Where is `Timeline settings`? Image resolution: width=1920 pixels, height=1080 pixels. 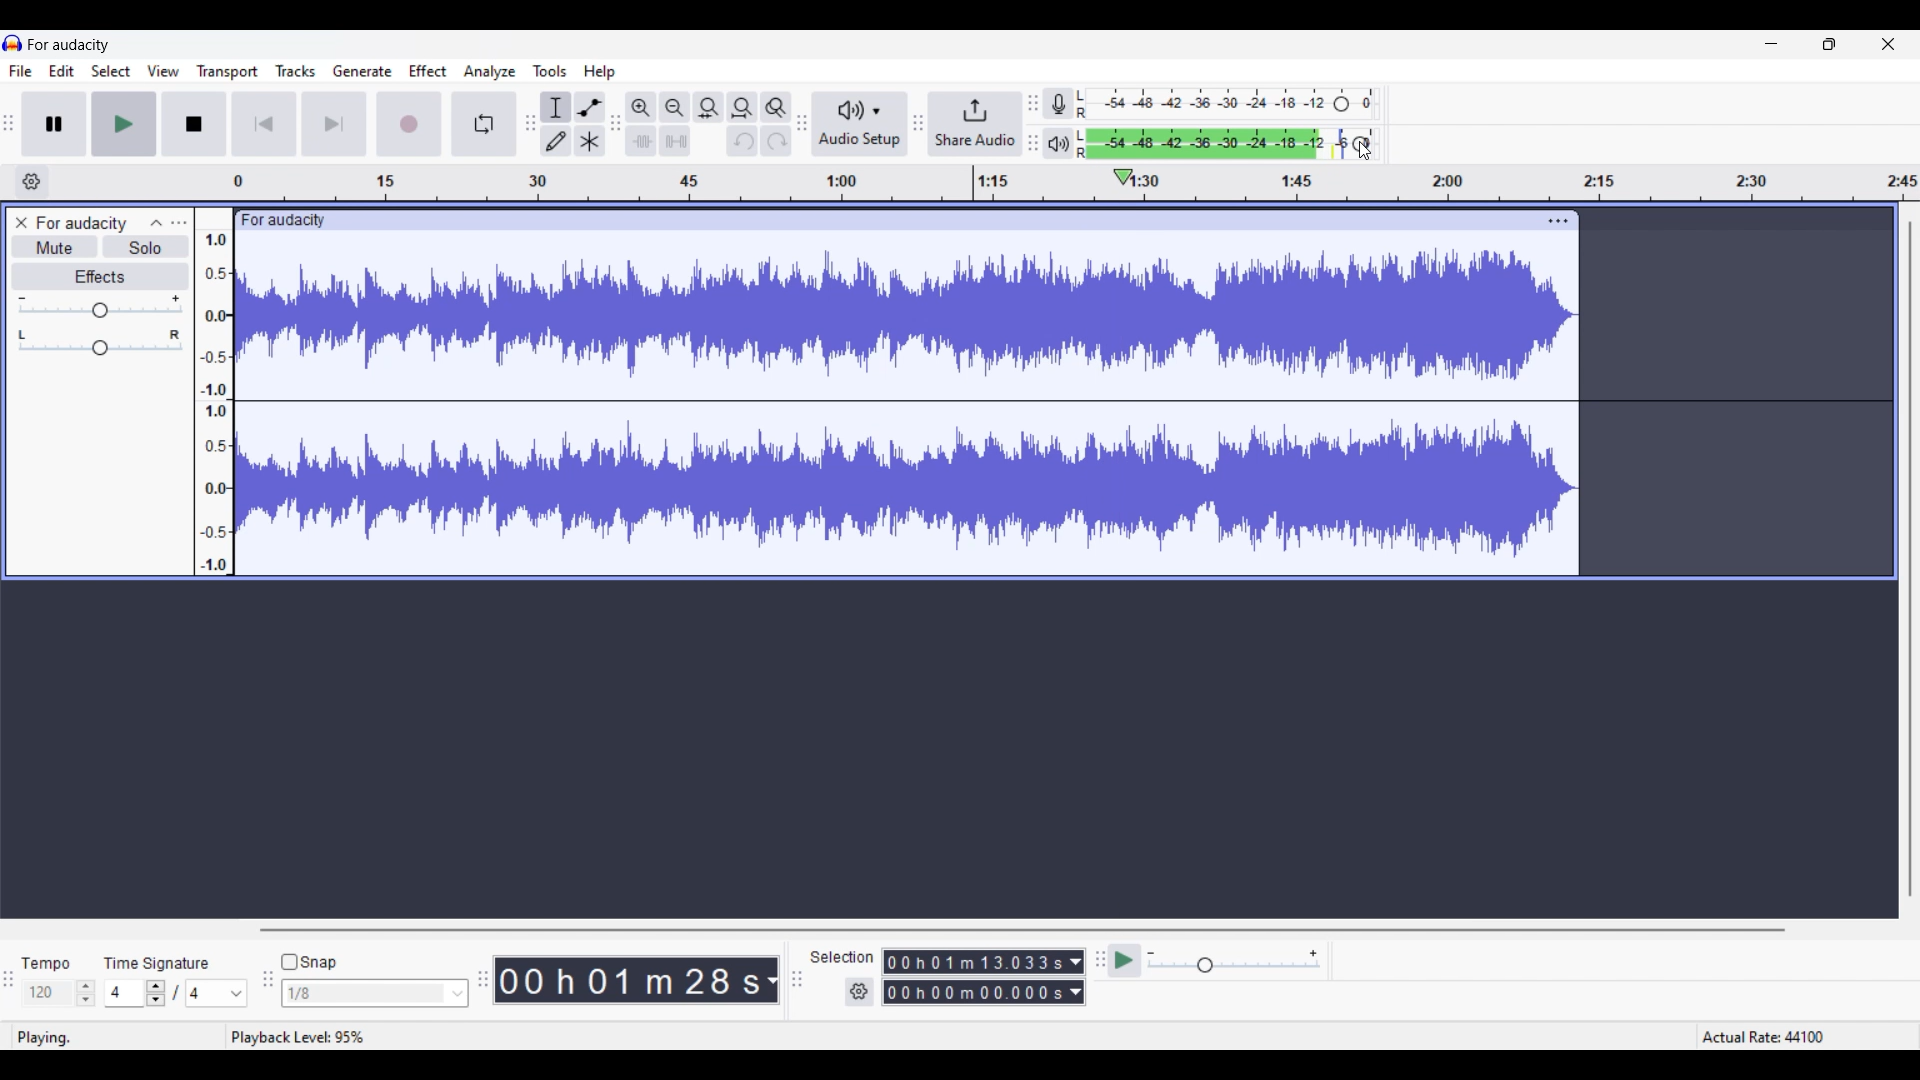 Timeline settings is located at coordinates (32, 181).